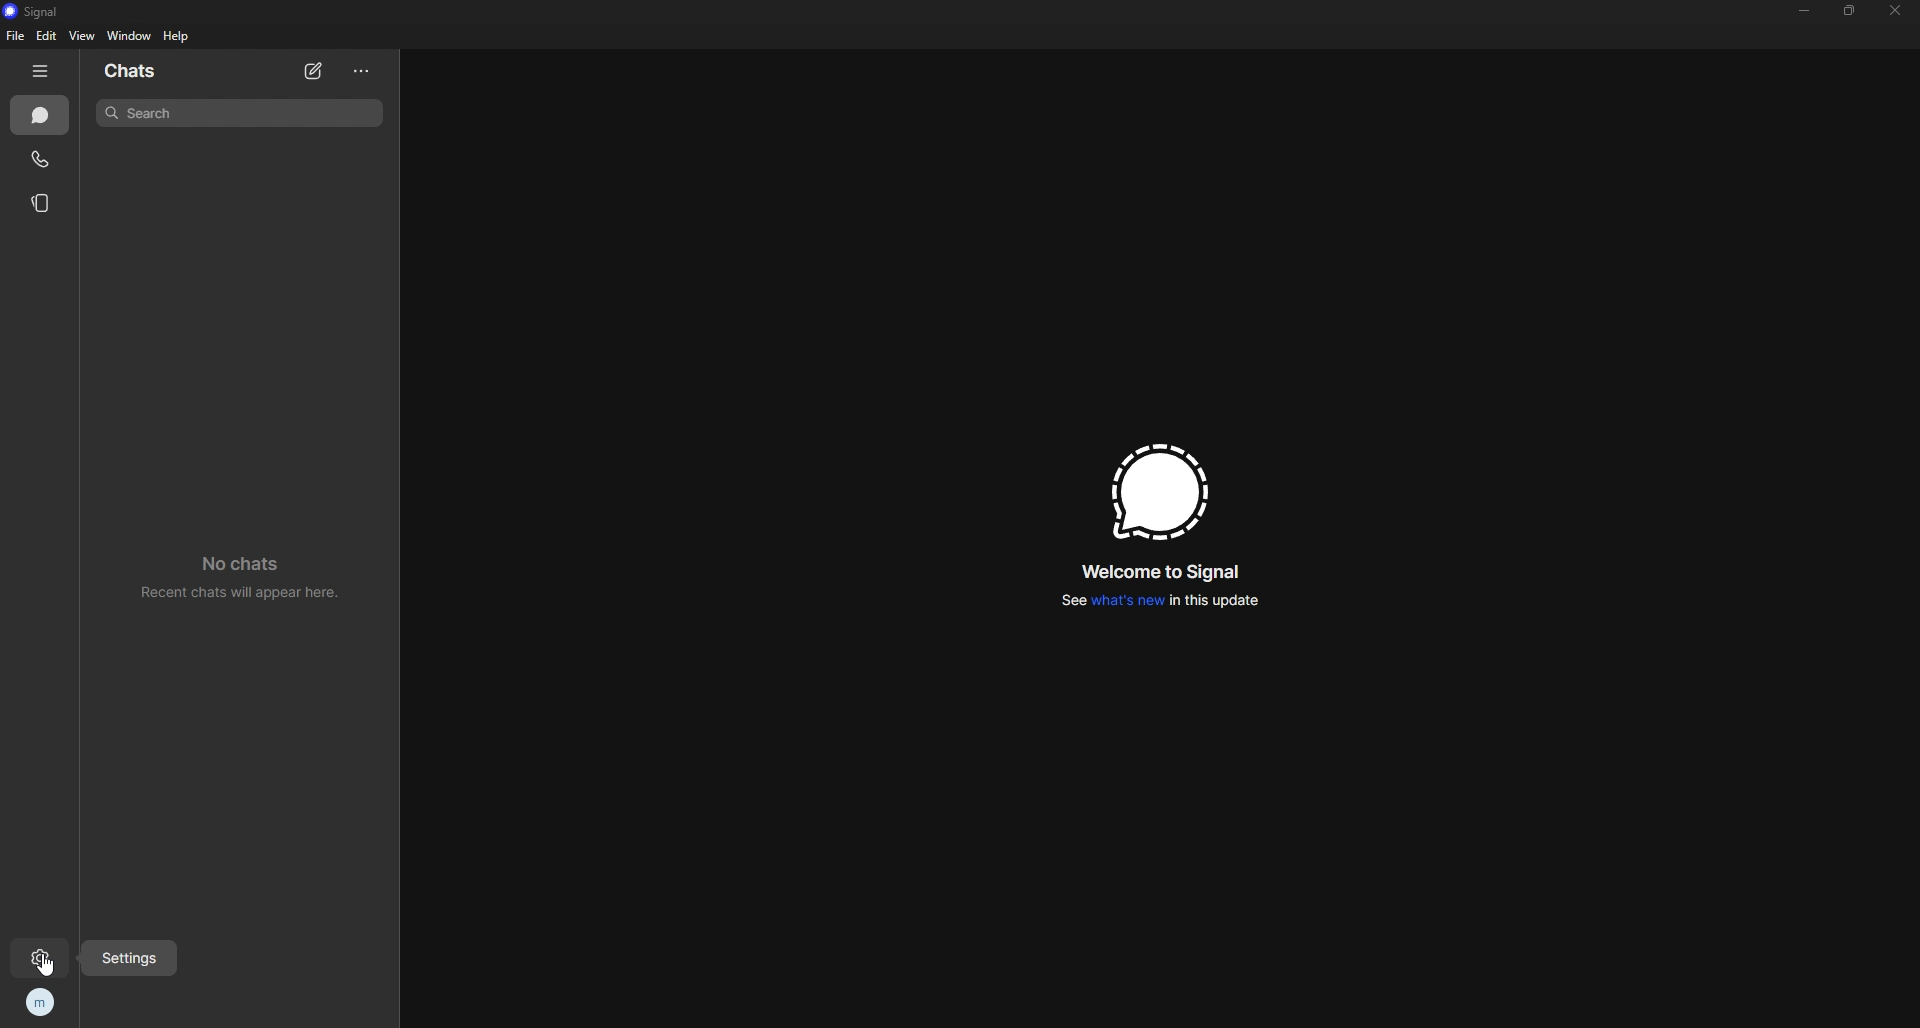 Image resolution: width=1920 pixels, height=1028 pixels. I want to click on tooltip, so click(130, 960).